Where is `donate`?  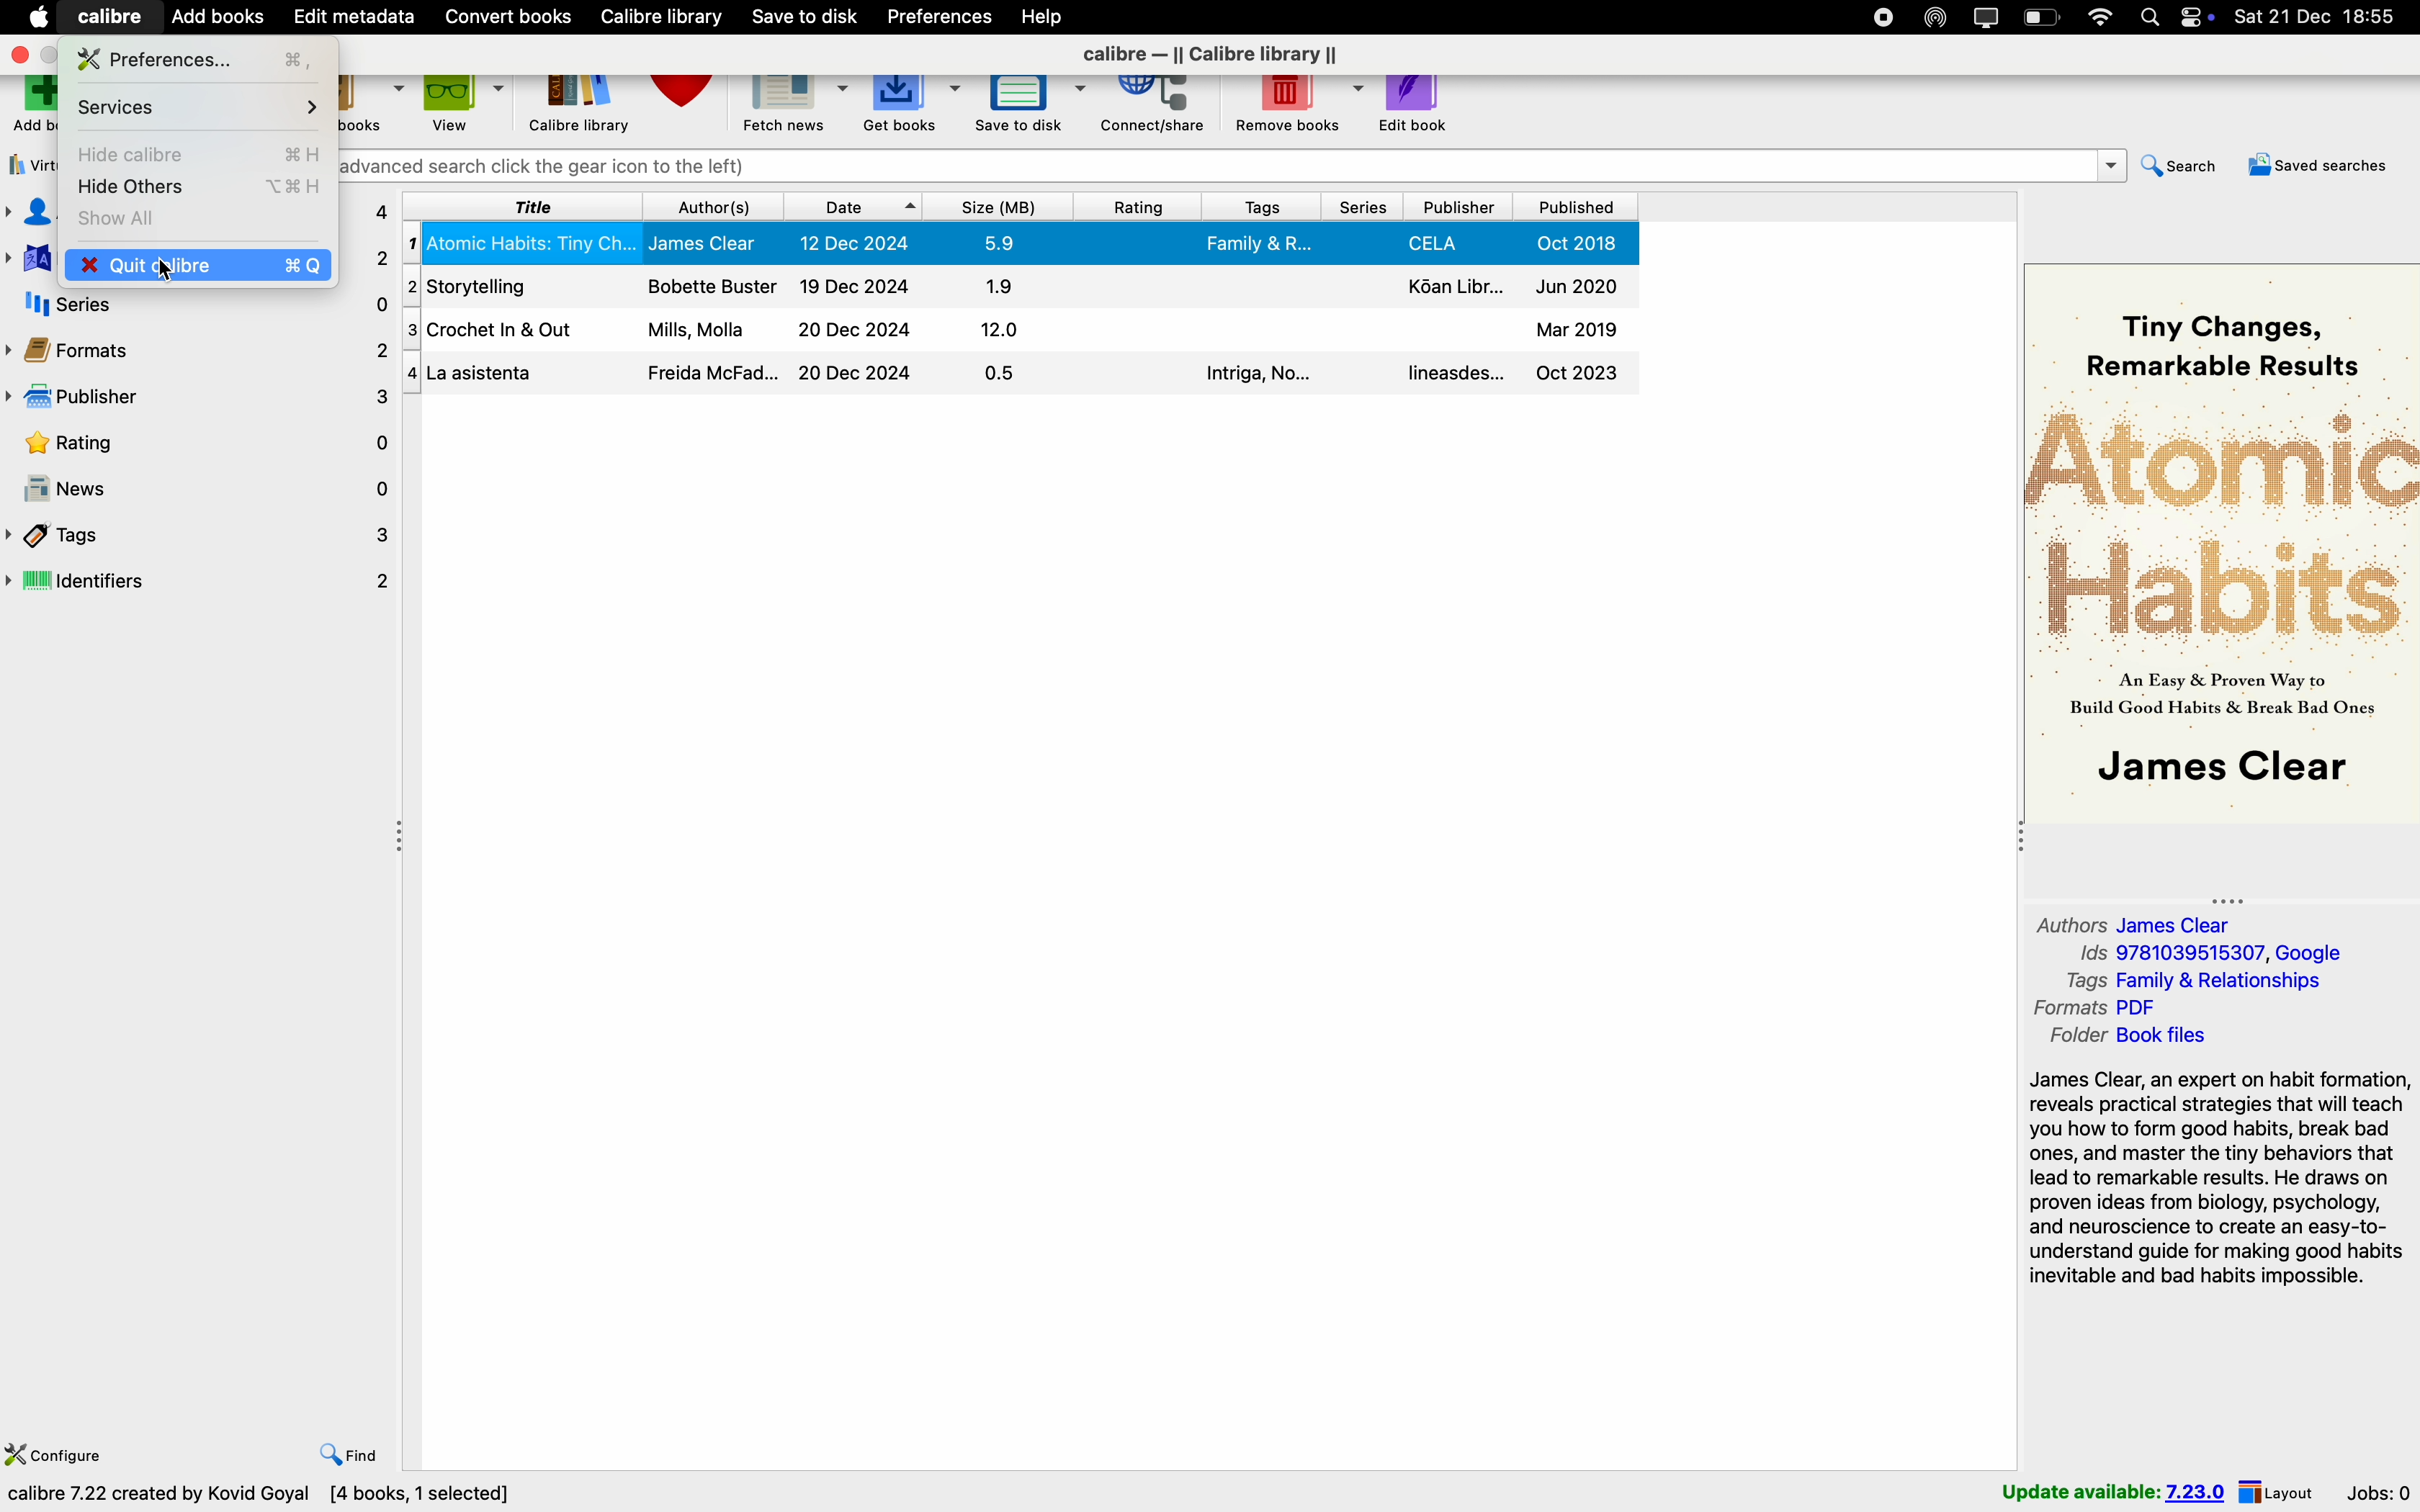
donate is located at coordinates (688, 104).